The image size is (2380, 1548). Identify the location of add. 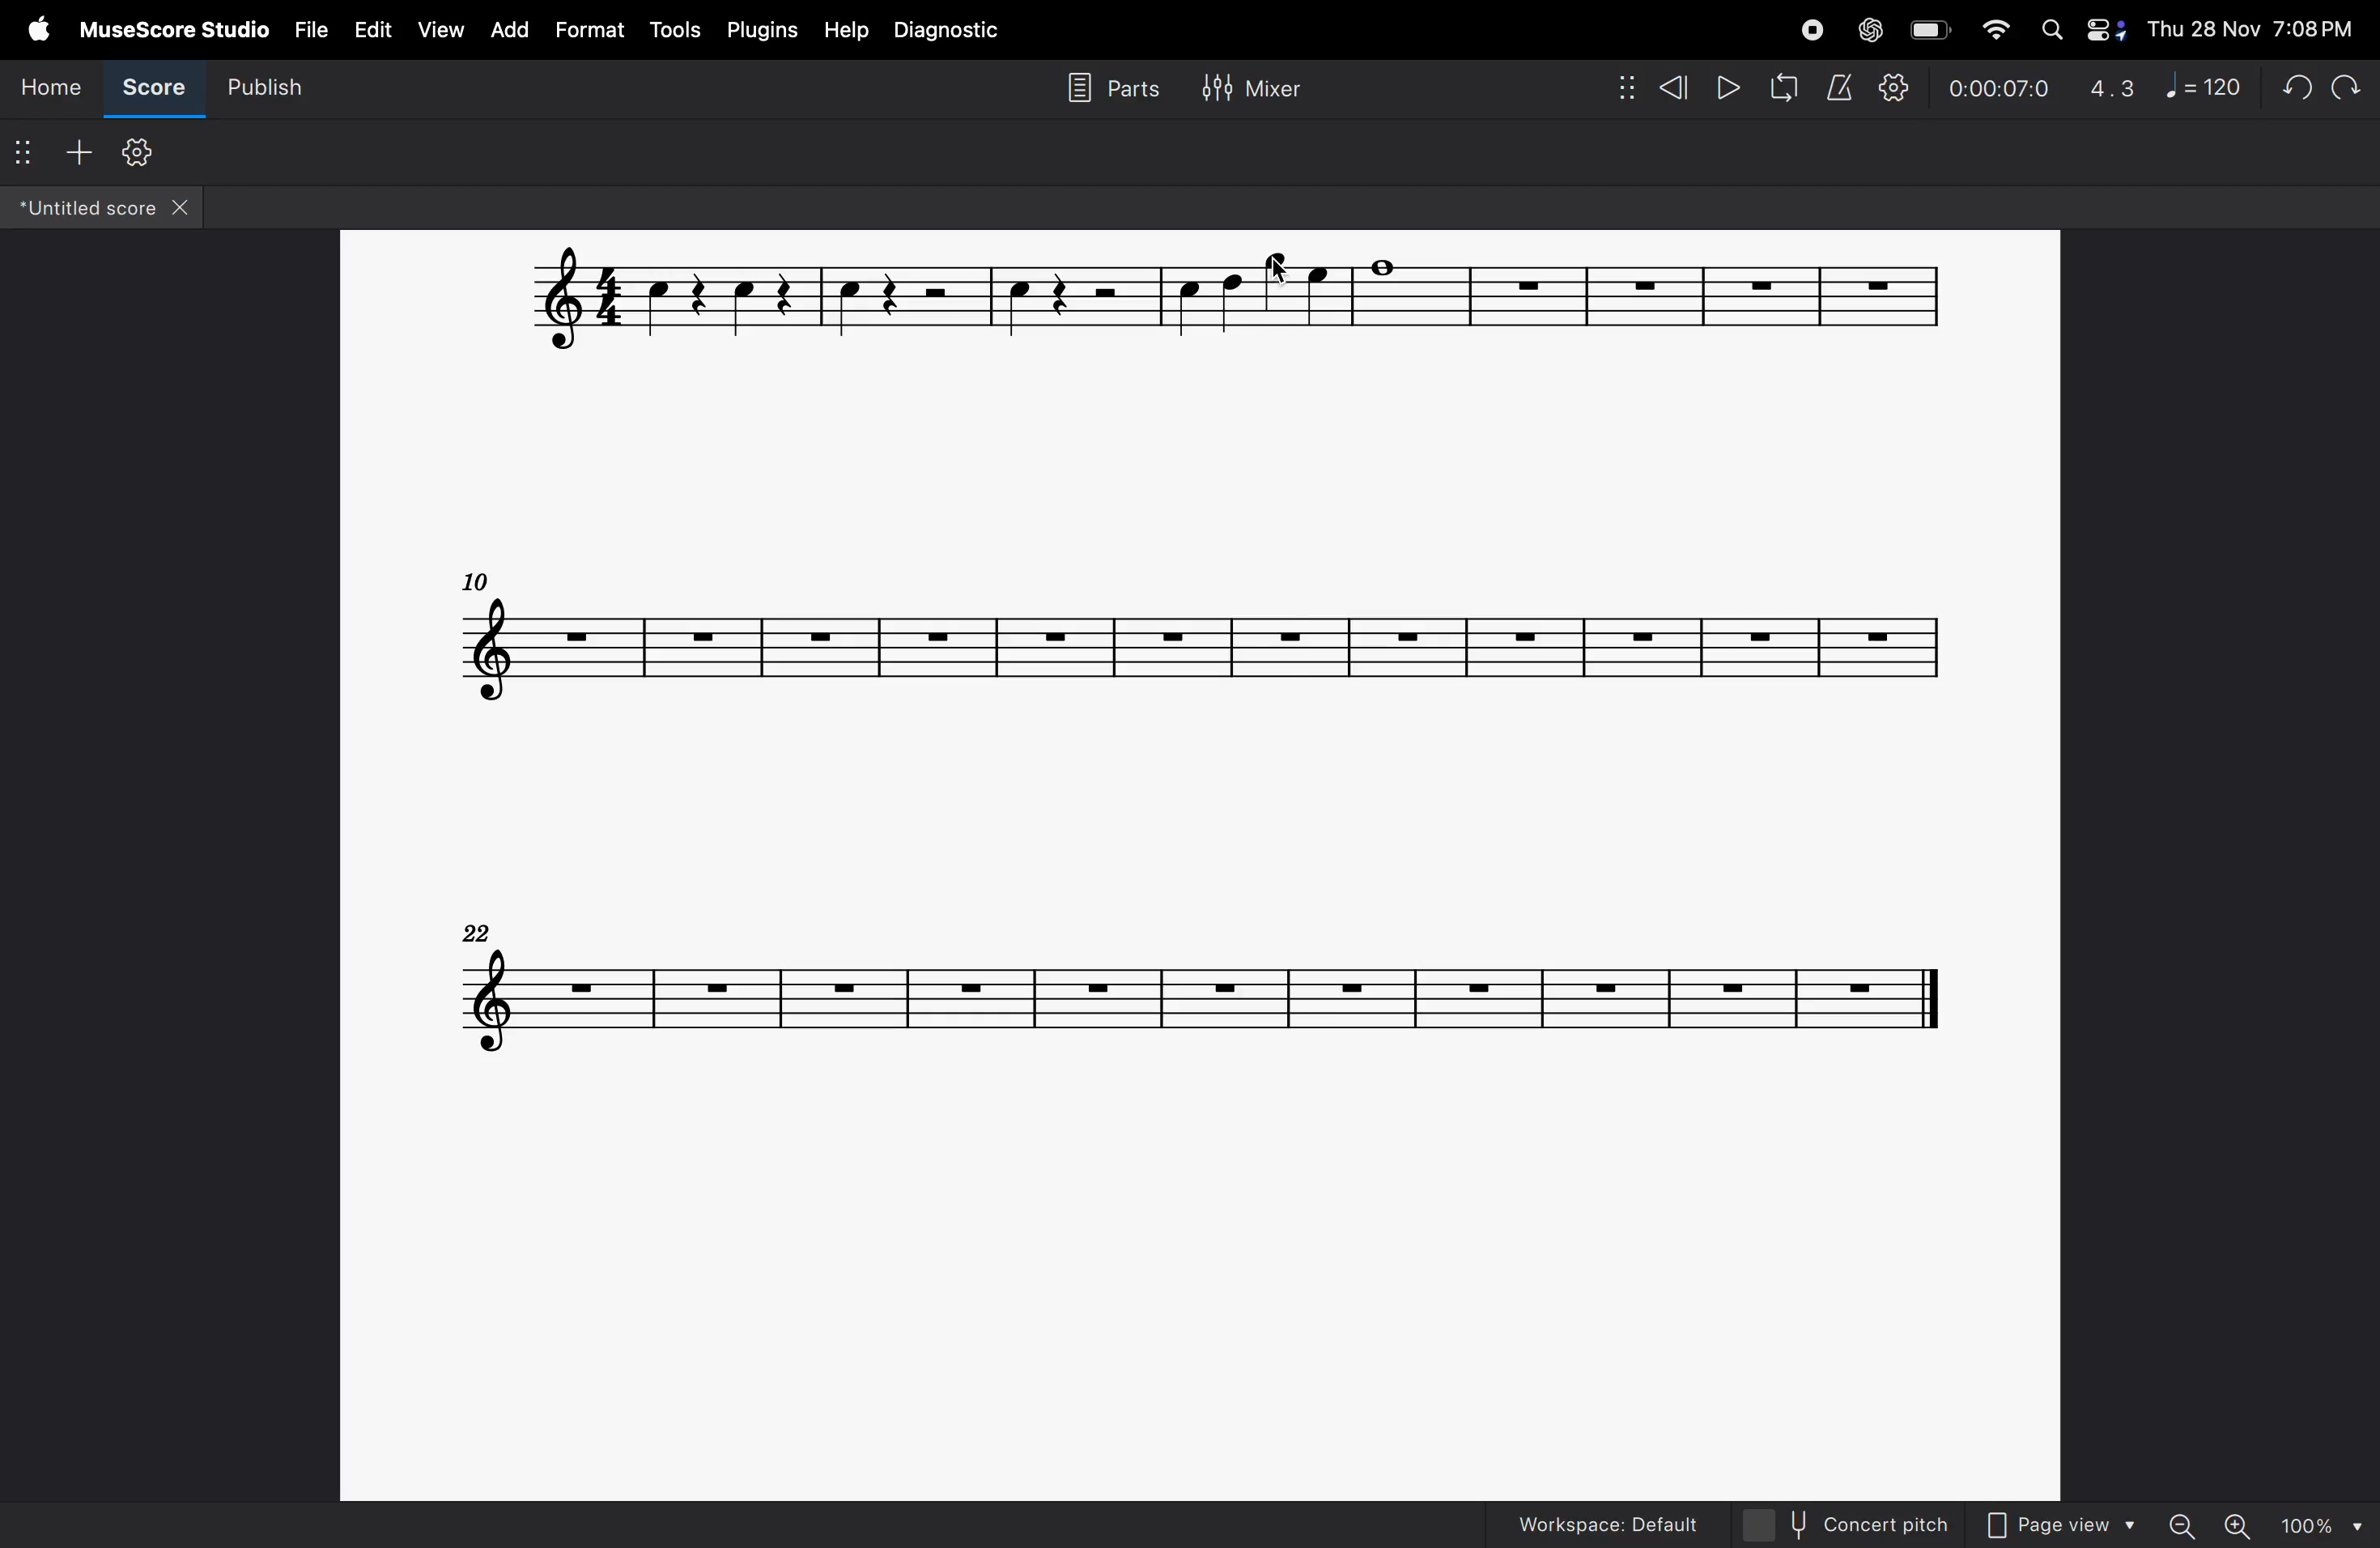
(73, 149).